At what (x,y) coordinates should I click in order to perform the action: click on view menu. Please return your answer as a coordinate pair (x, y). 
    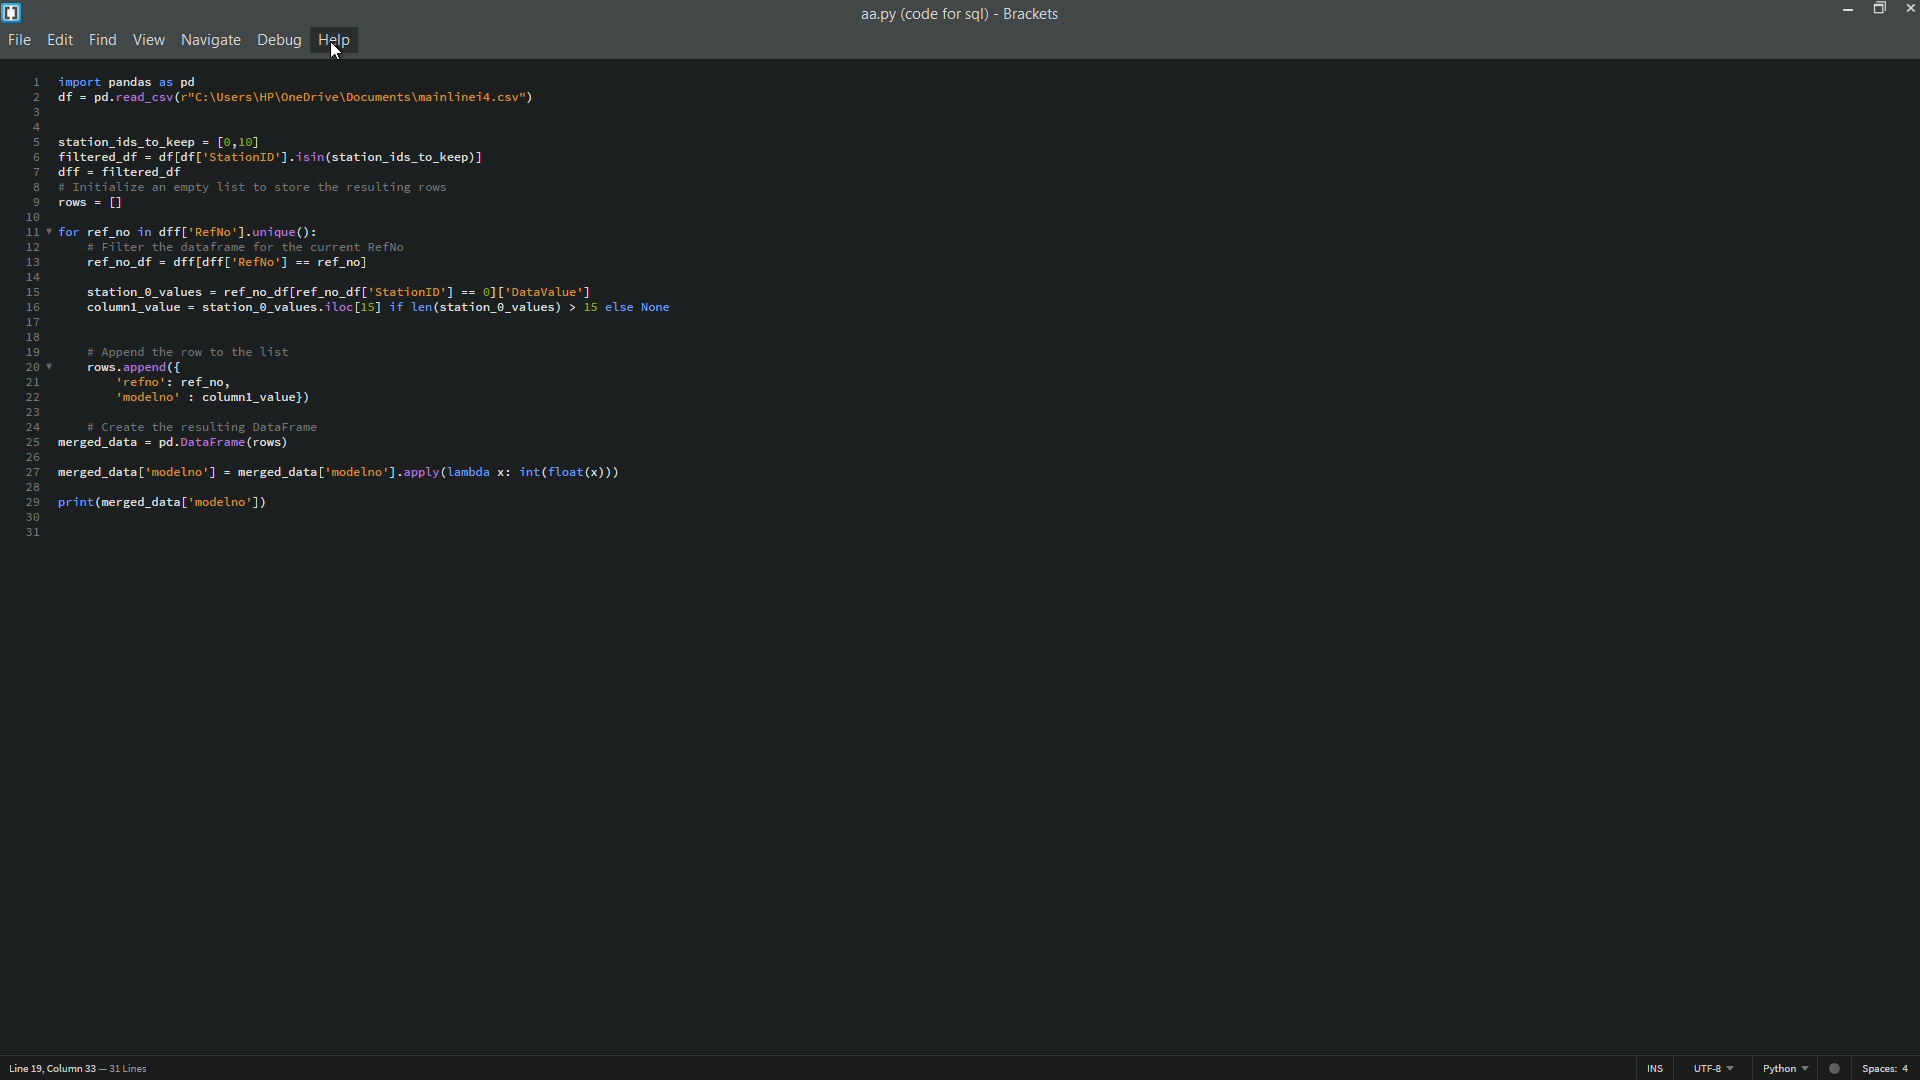
    Looking at the image, I should click on (149, 39).